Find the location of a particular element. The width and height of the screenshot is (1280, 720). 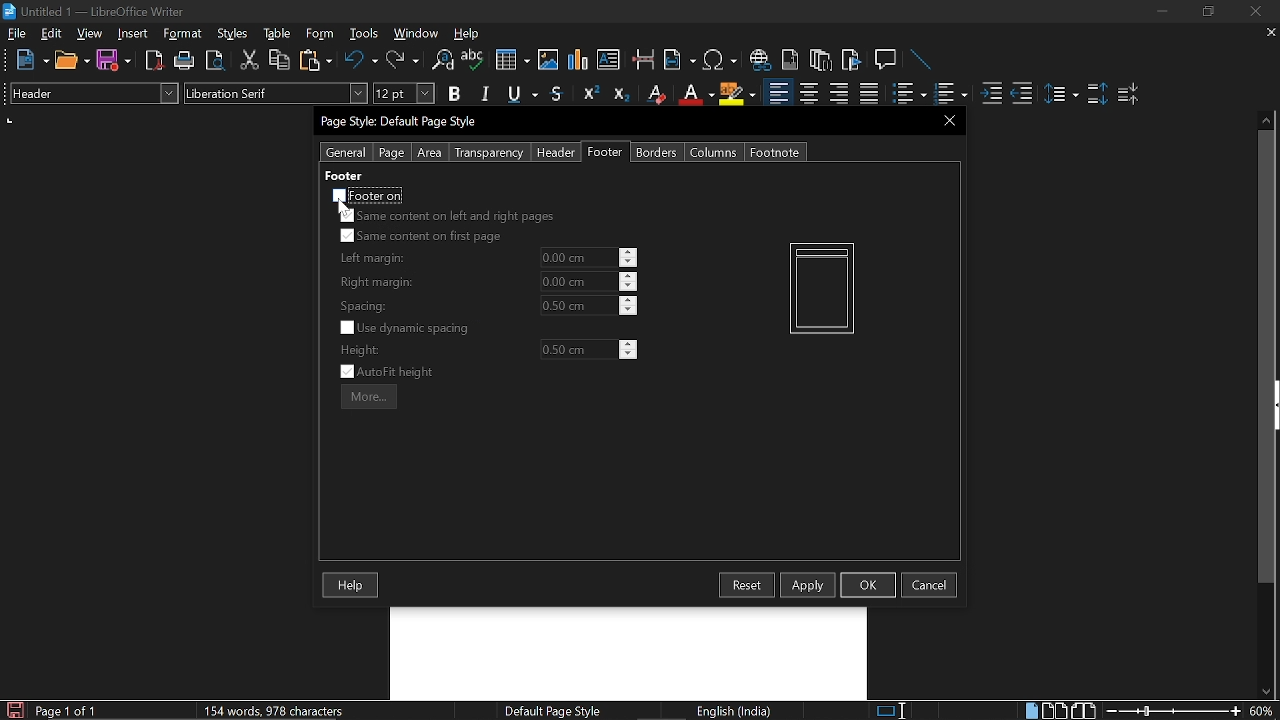

Increase indent is located at coordinates (990, 93).